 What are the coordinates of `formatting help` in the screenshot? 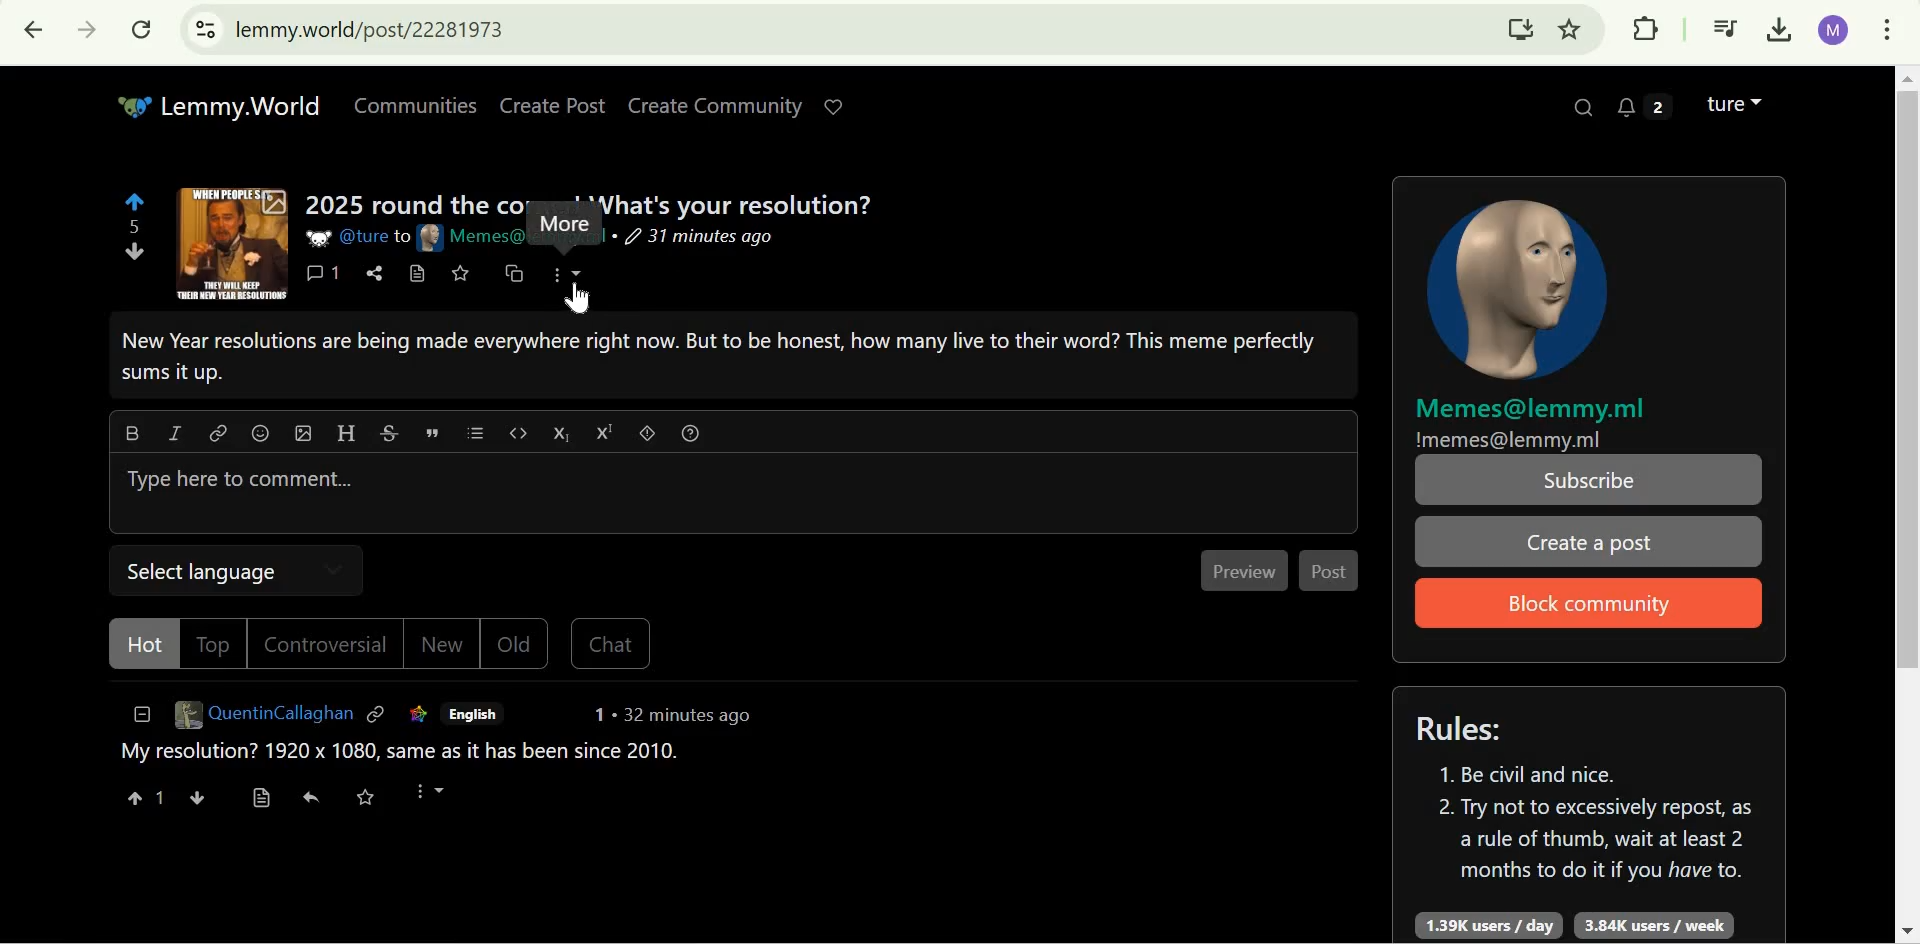 It's located at (692, 430).